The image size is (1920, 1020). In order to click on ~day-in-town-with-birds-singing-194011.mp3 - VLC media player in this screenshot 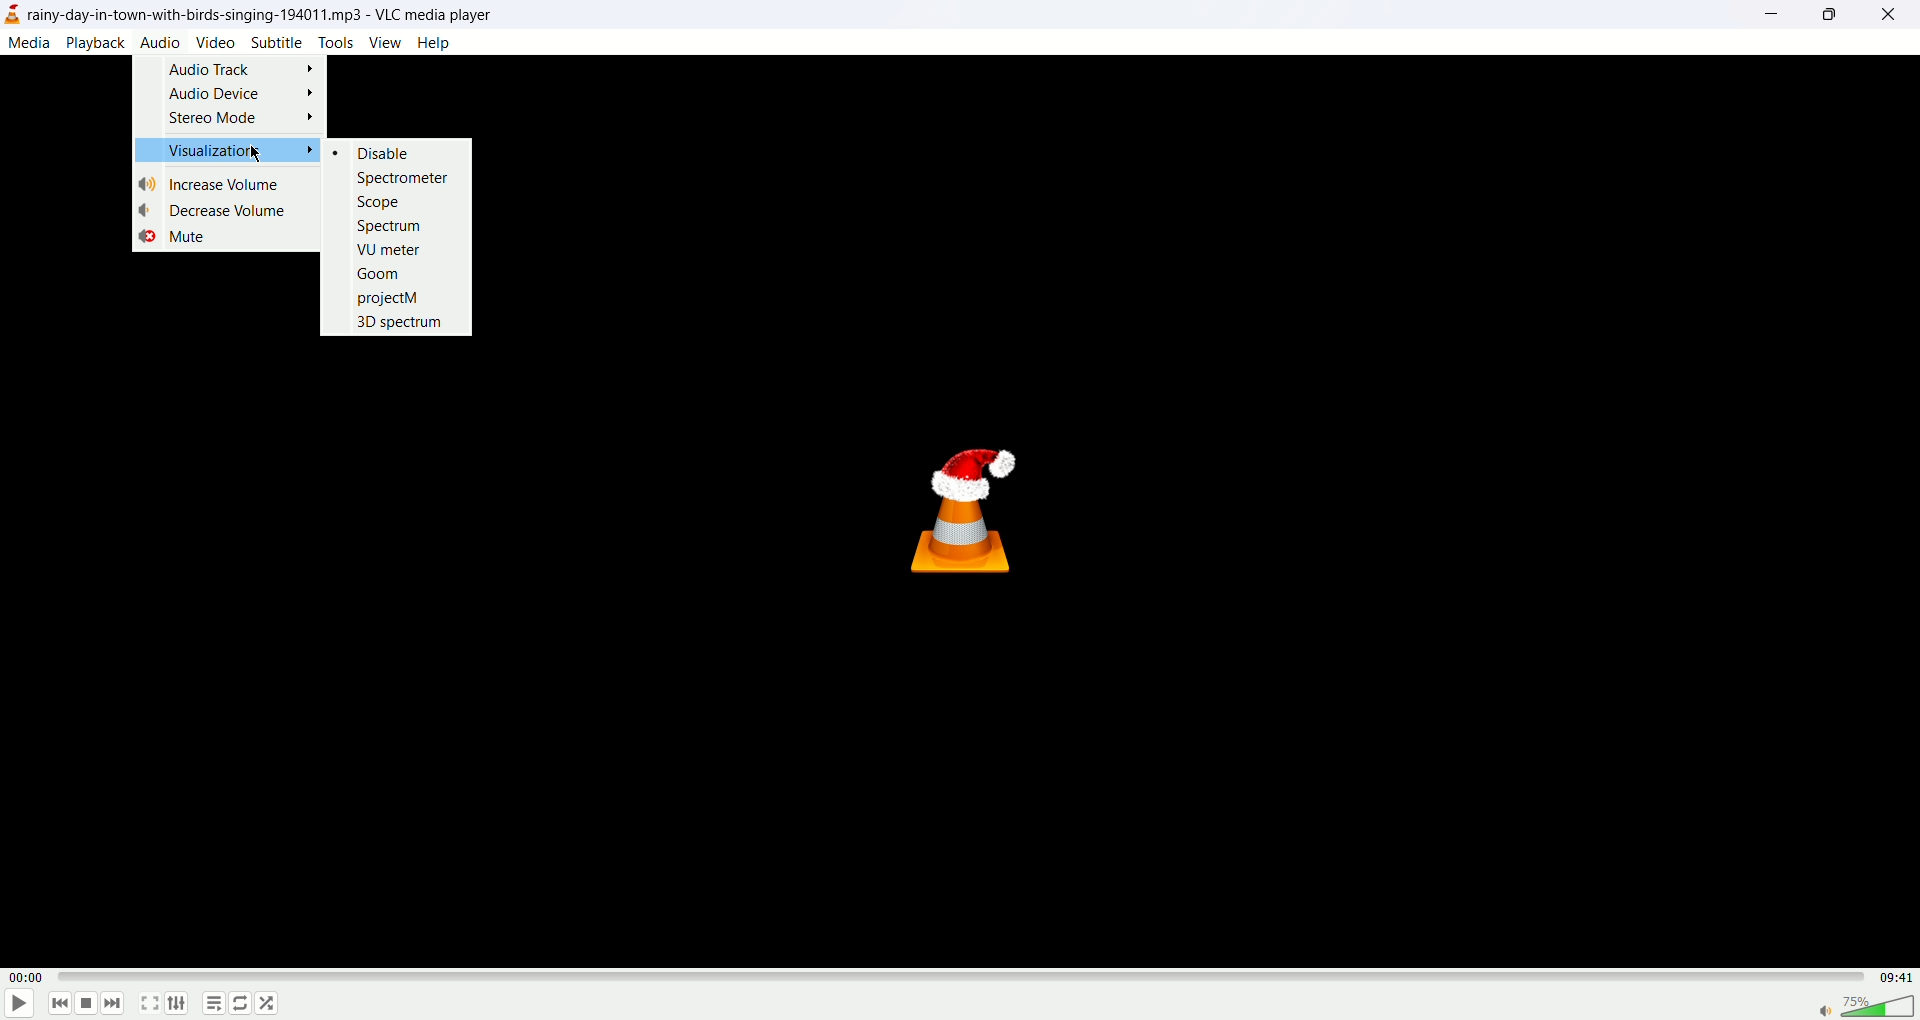, I will do `click(266, 15)`.